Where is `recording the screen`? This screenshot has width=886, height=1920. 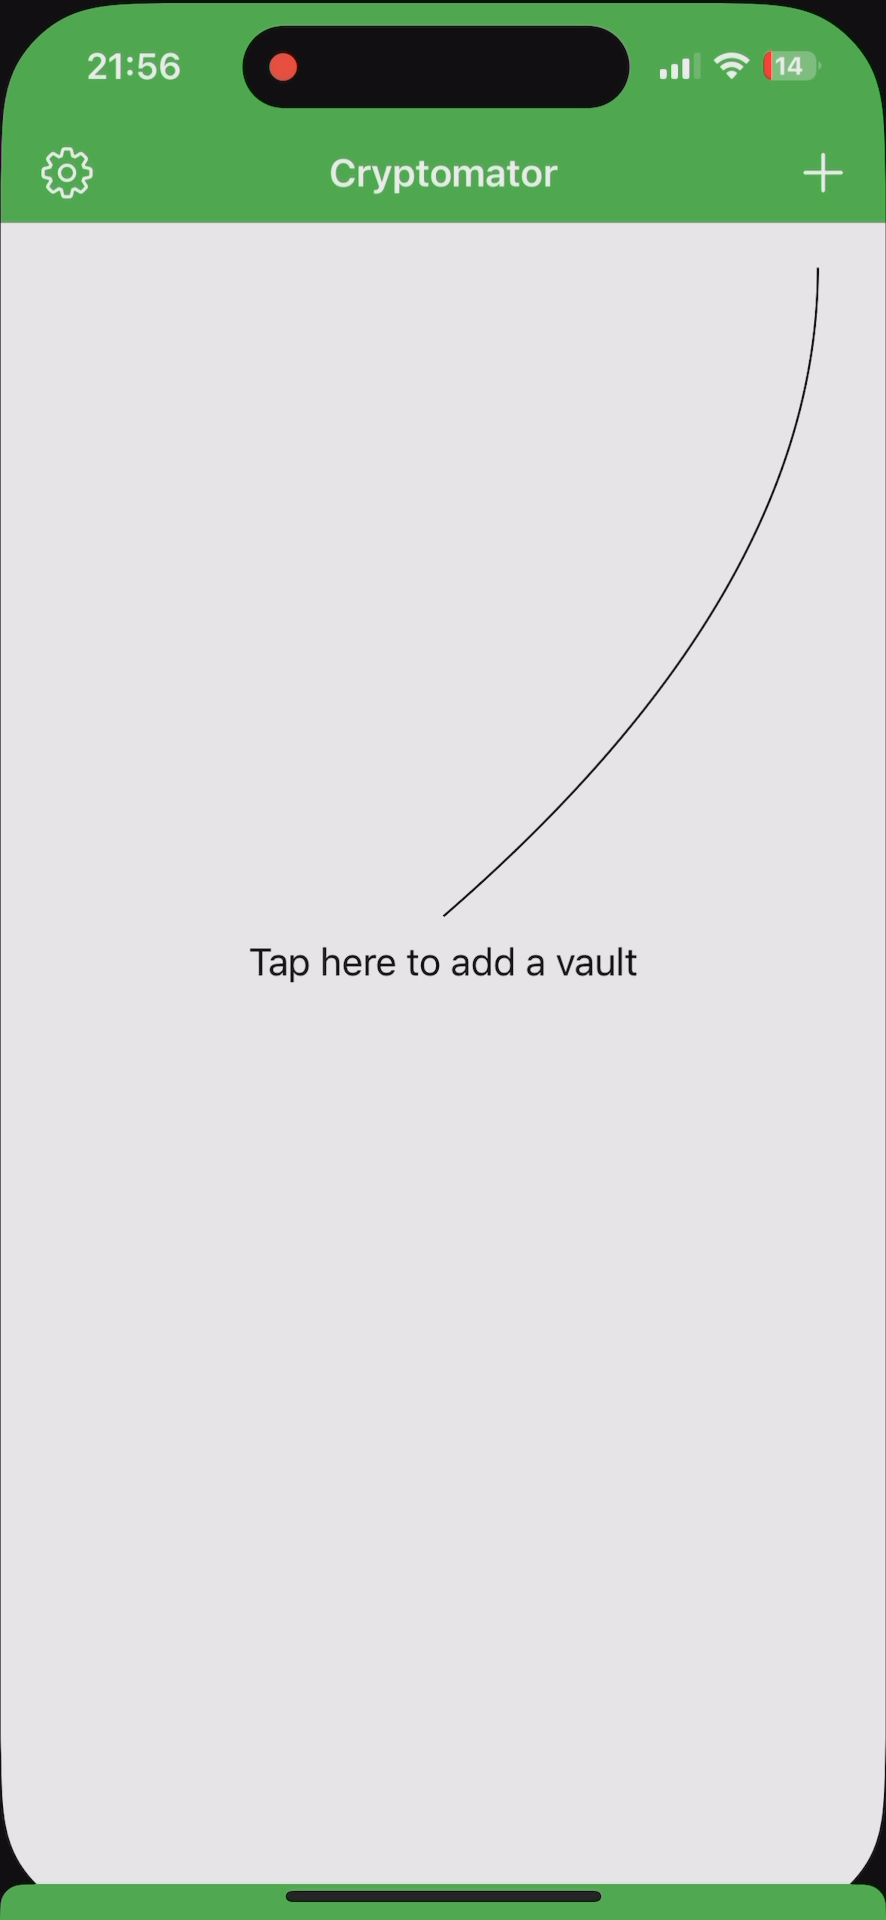
recording the screen is located at coordinates (283, 63).